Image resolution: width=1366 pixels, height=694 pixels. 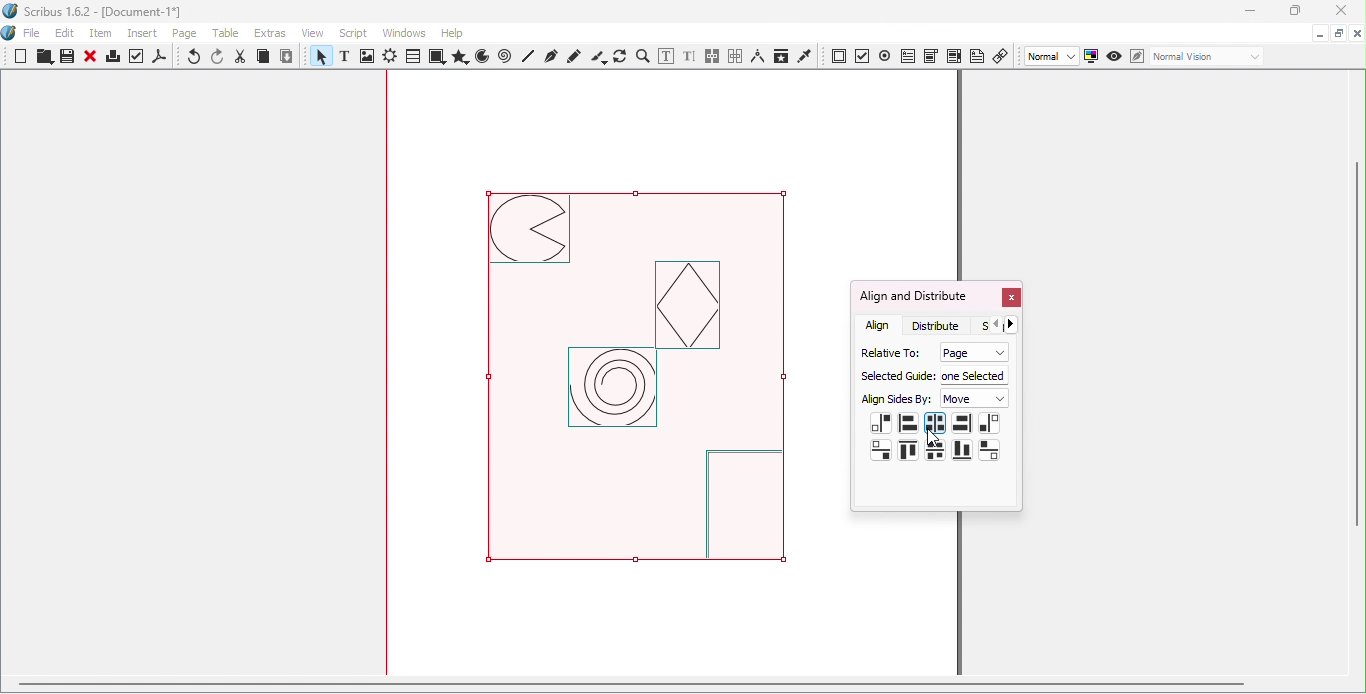 I want to click on Go forward, so click(x=1015, y=324).